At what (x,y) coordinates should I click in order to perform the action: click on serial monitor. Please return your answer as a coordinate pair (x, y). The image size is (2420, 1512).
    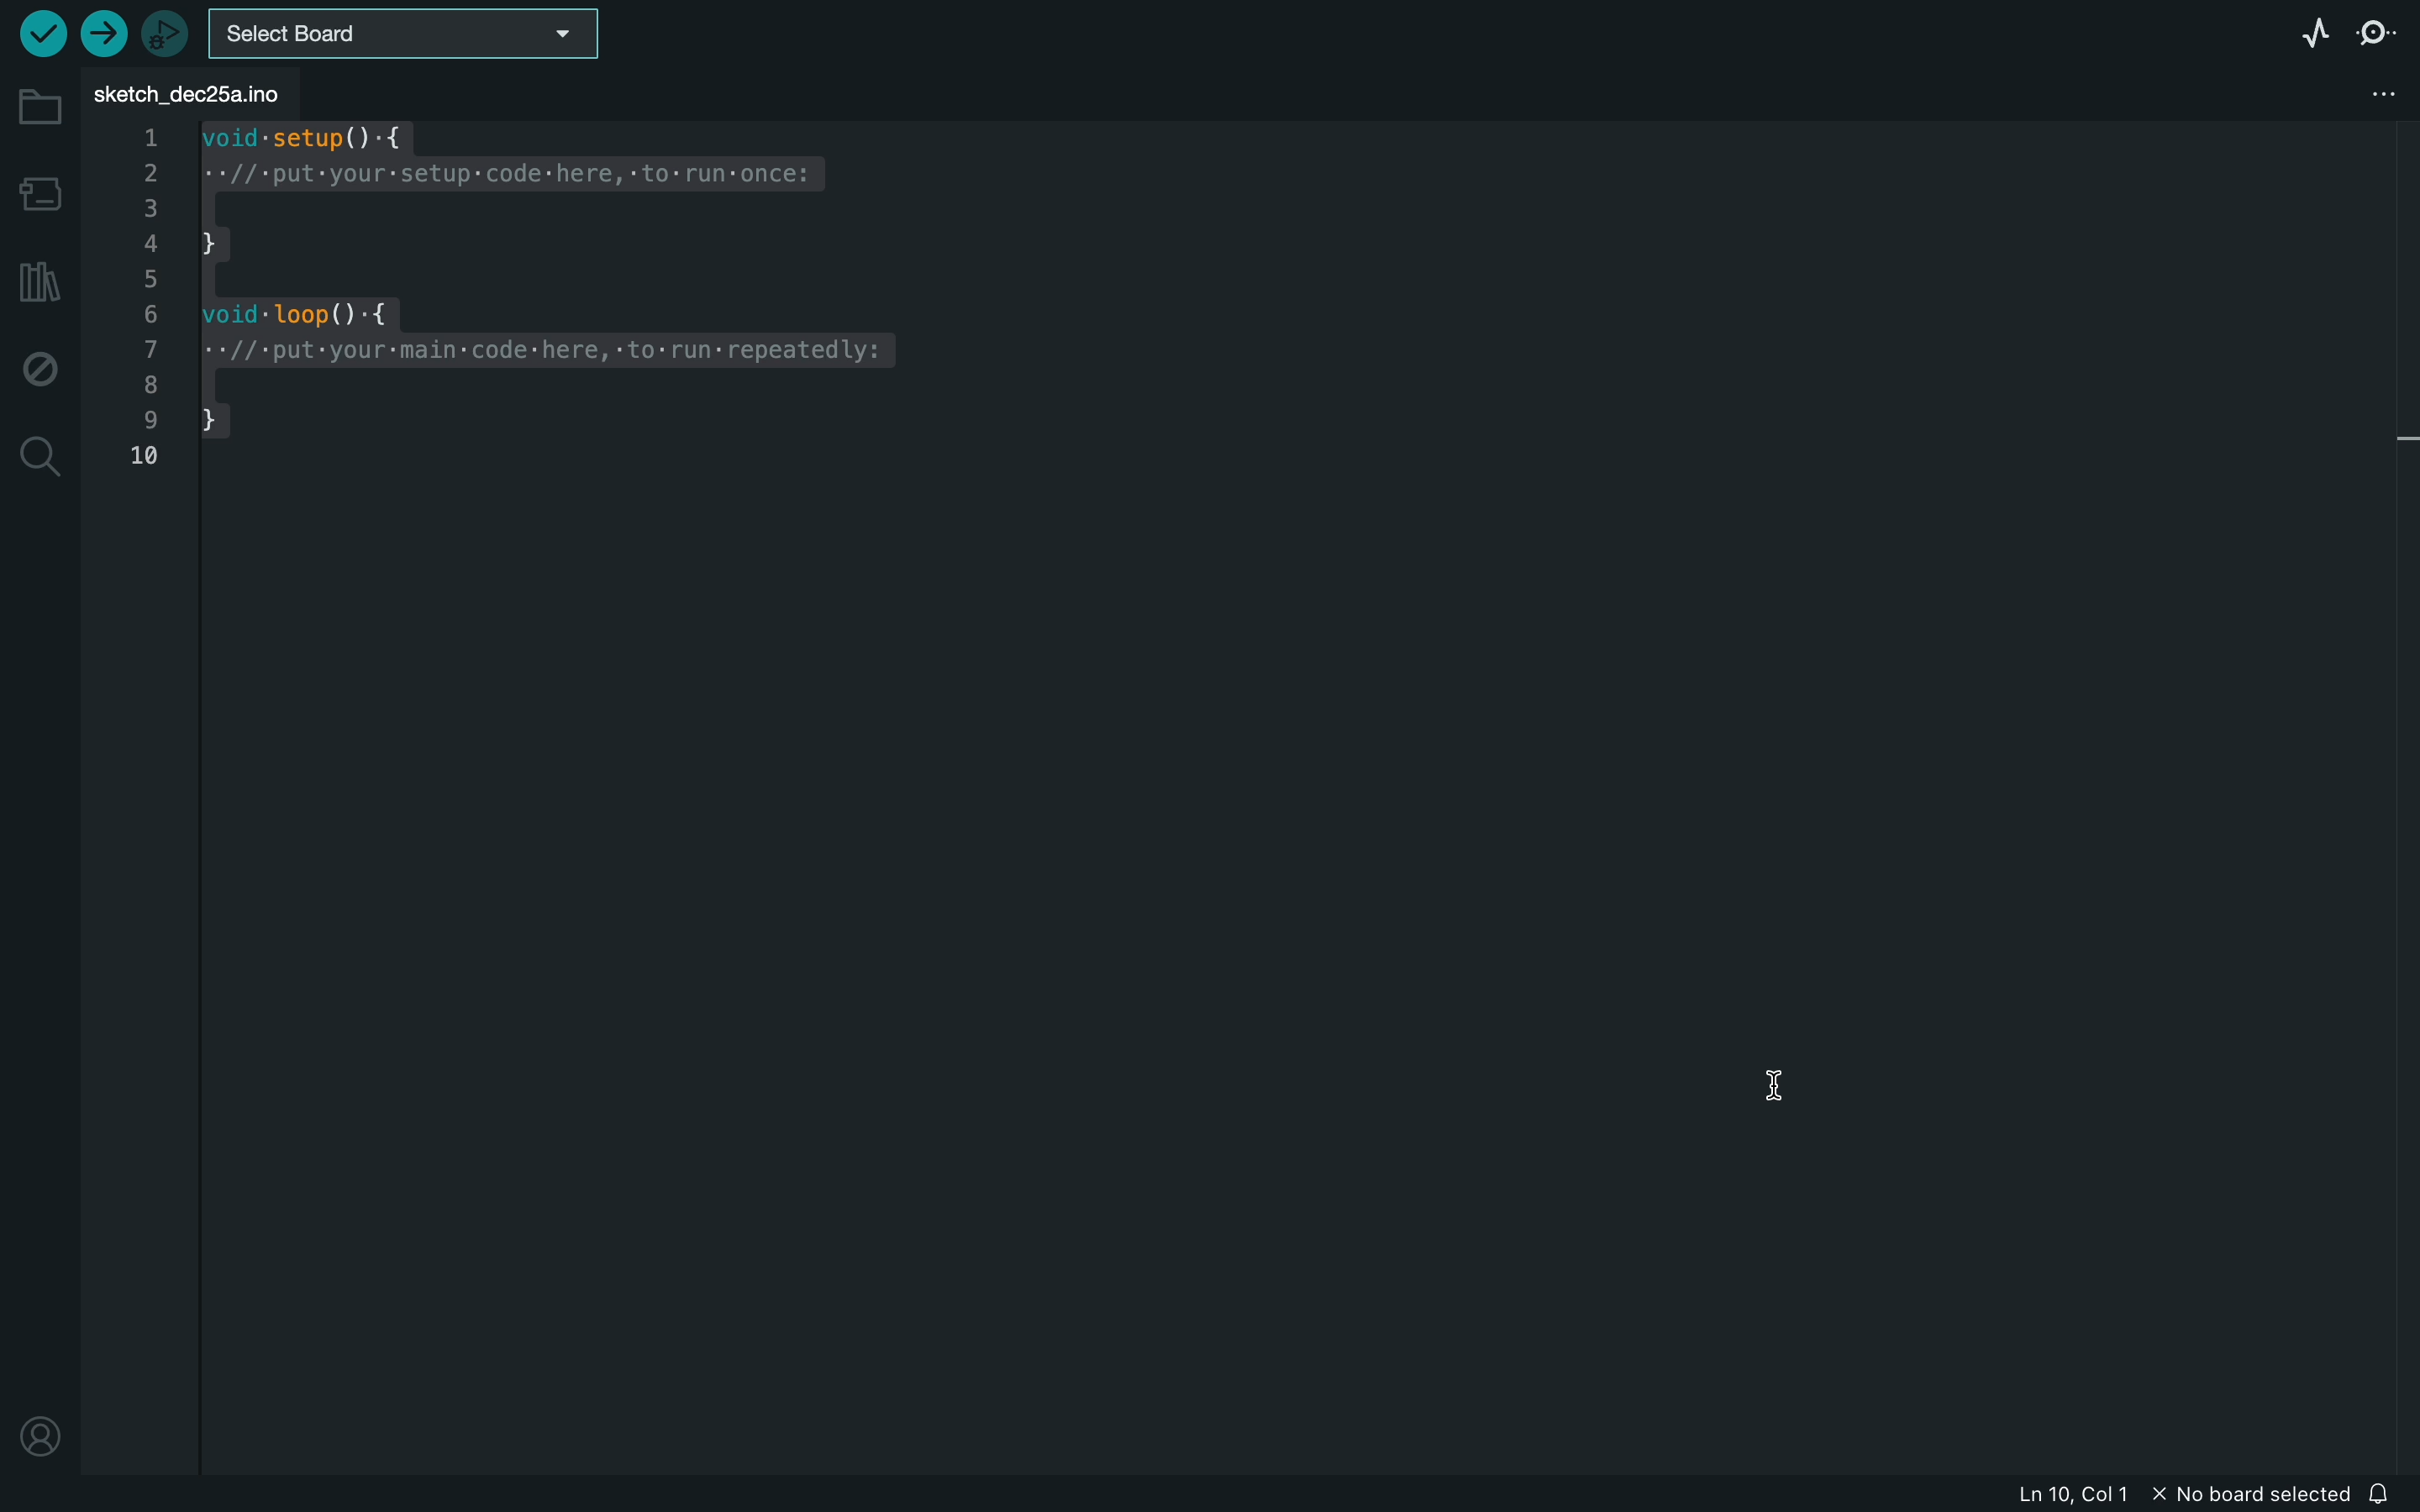
    Looking at the image, I should click on (2380, 33).